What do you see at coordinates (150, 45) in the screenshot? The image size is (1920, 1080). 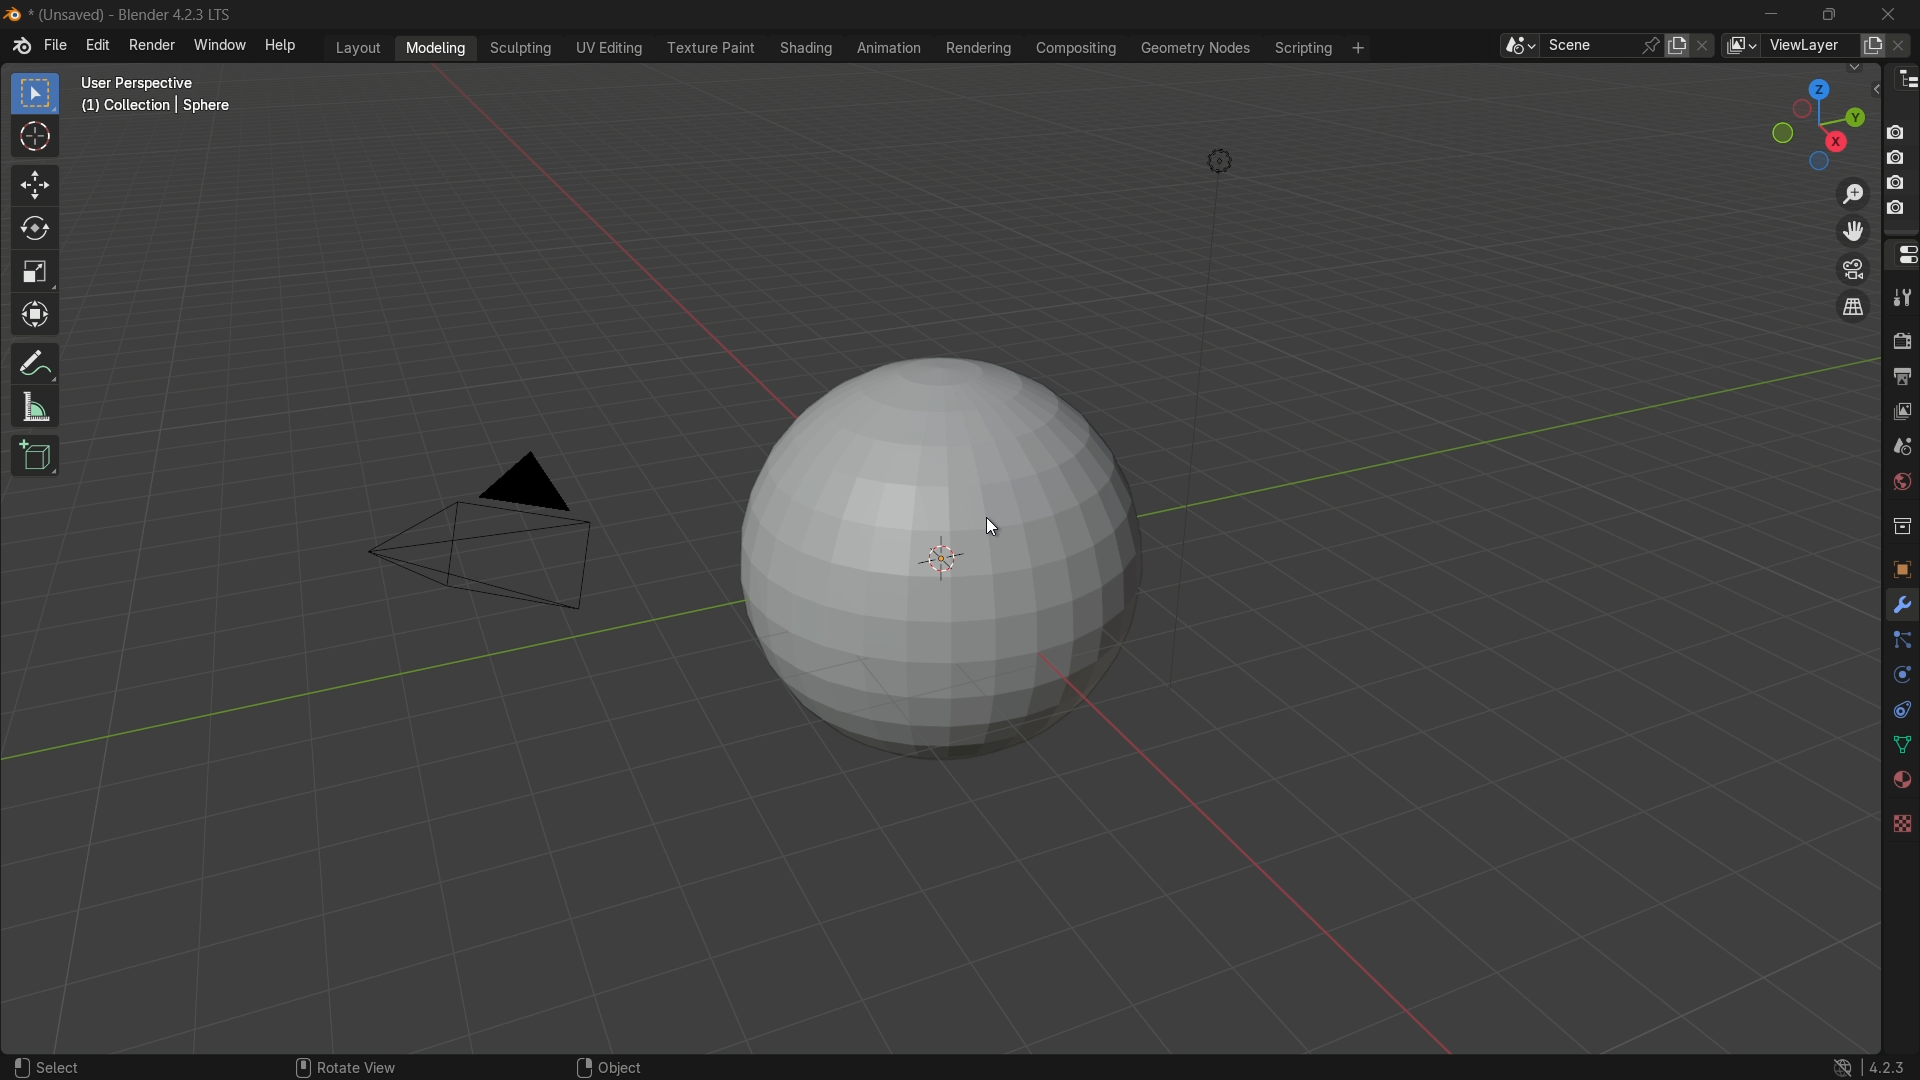 I see `render menu` at bounding box center [150, 45].